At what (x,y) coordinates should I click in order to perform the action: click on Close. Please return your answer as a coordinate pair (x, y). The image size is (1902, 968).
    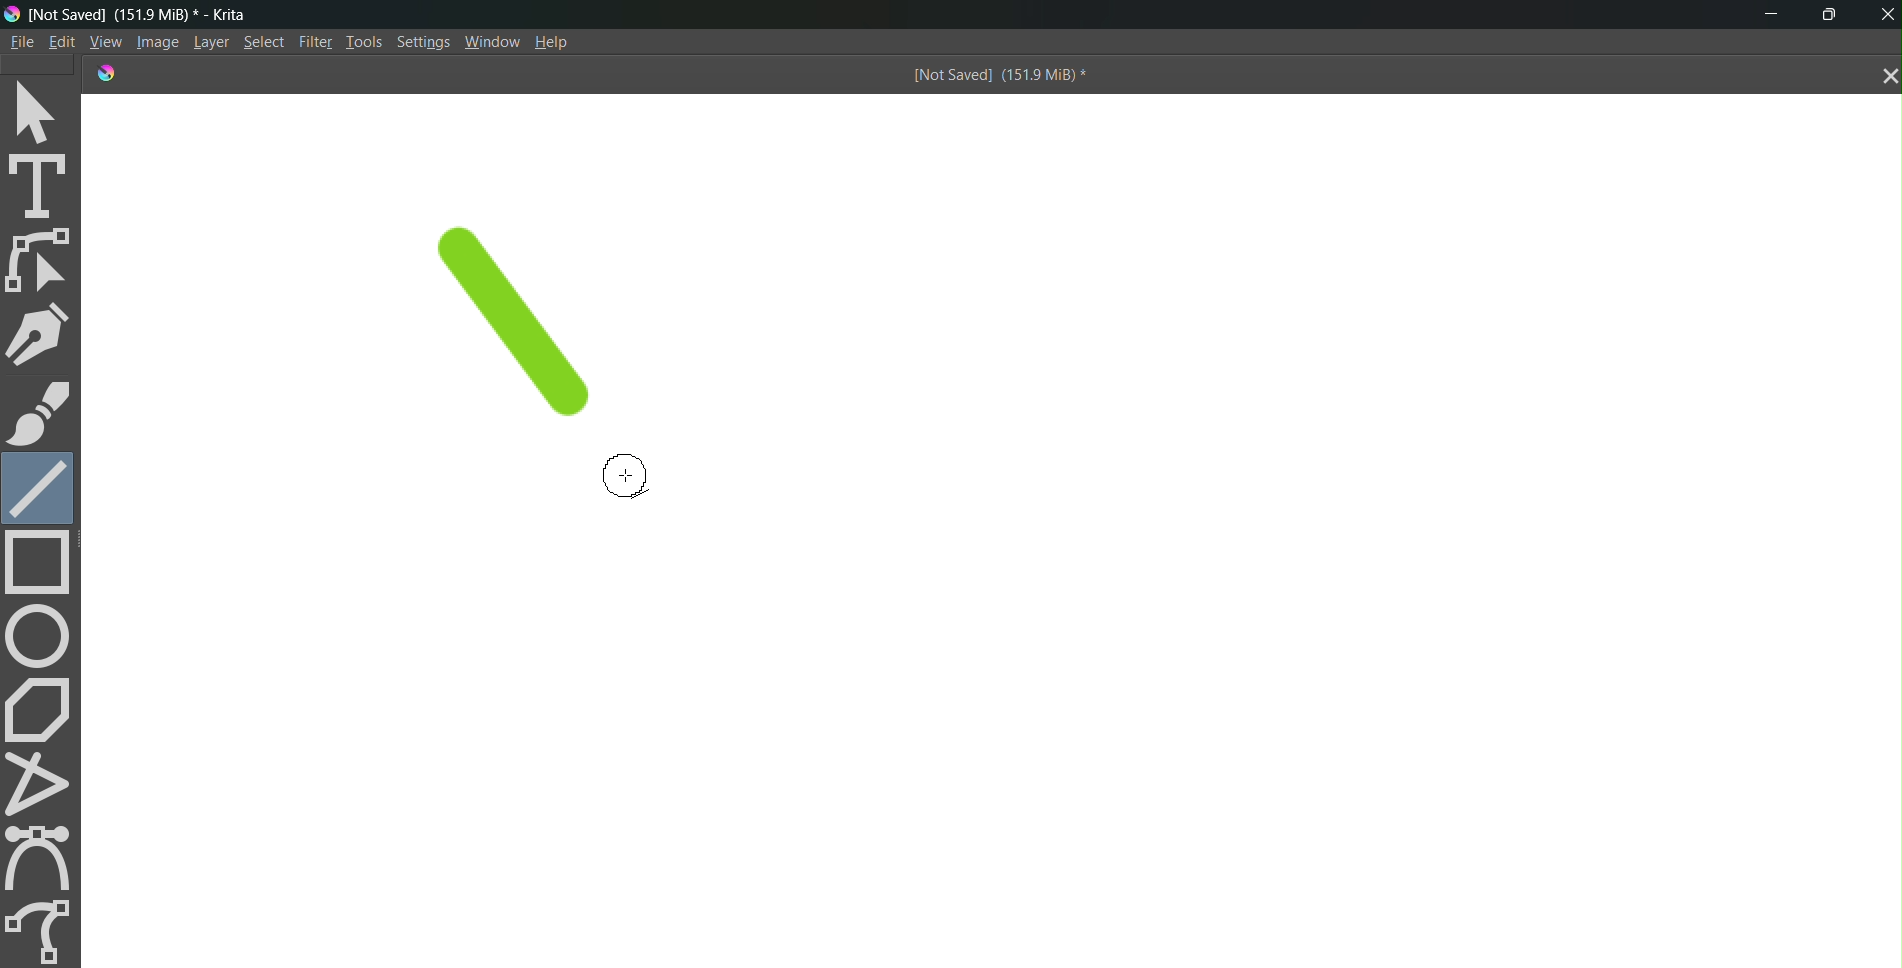
    Looking at the image, I should click on (1884, 14).